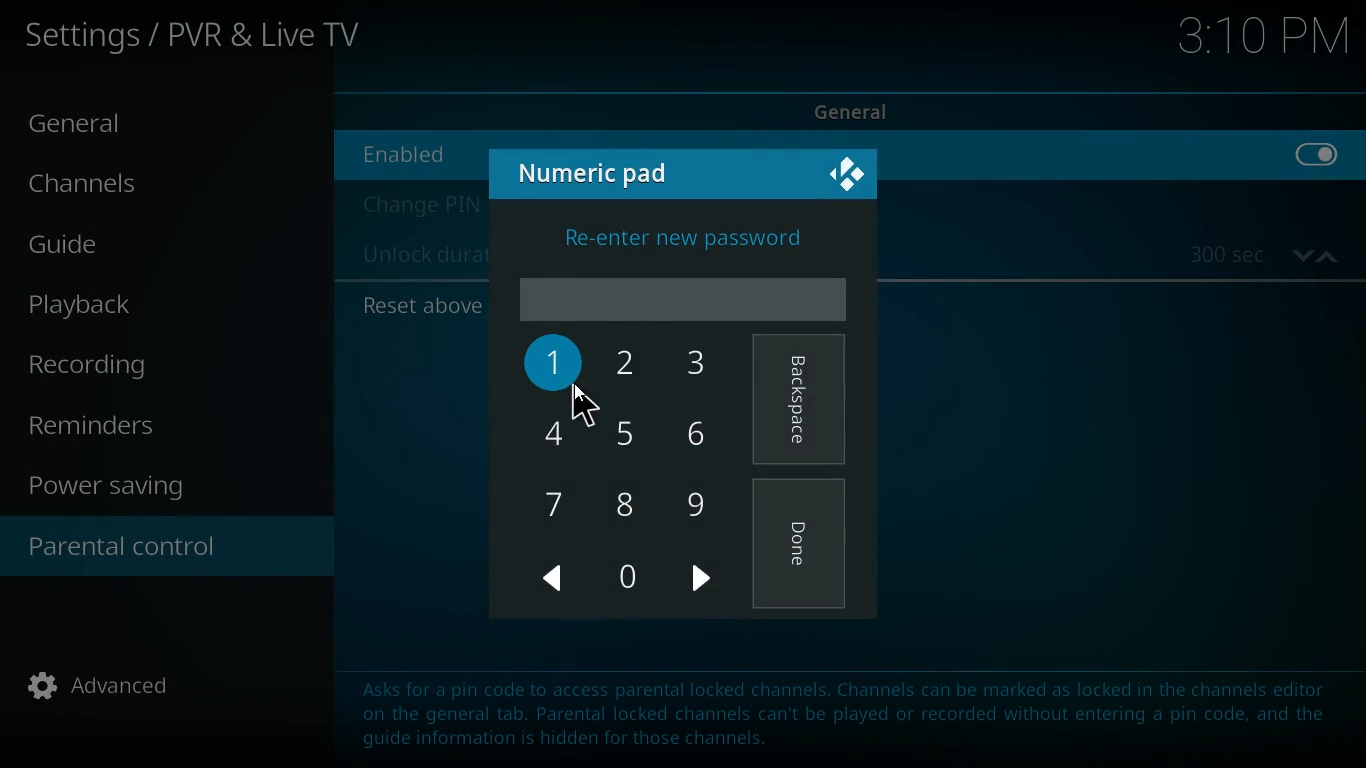  I want to click on 1, so click(553, 362).